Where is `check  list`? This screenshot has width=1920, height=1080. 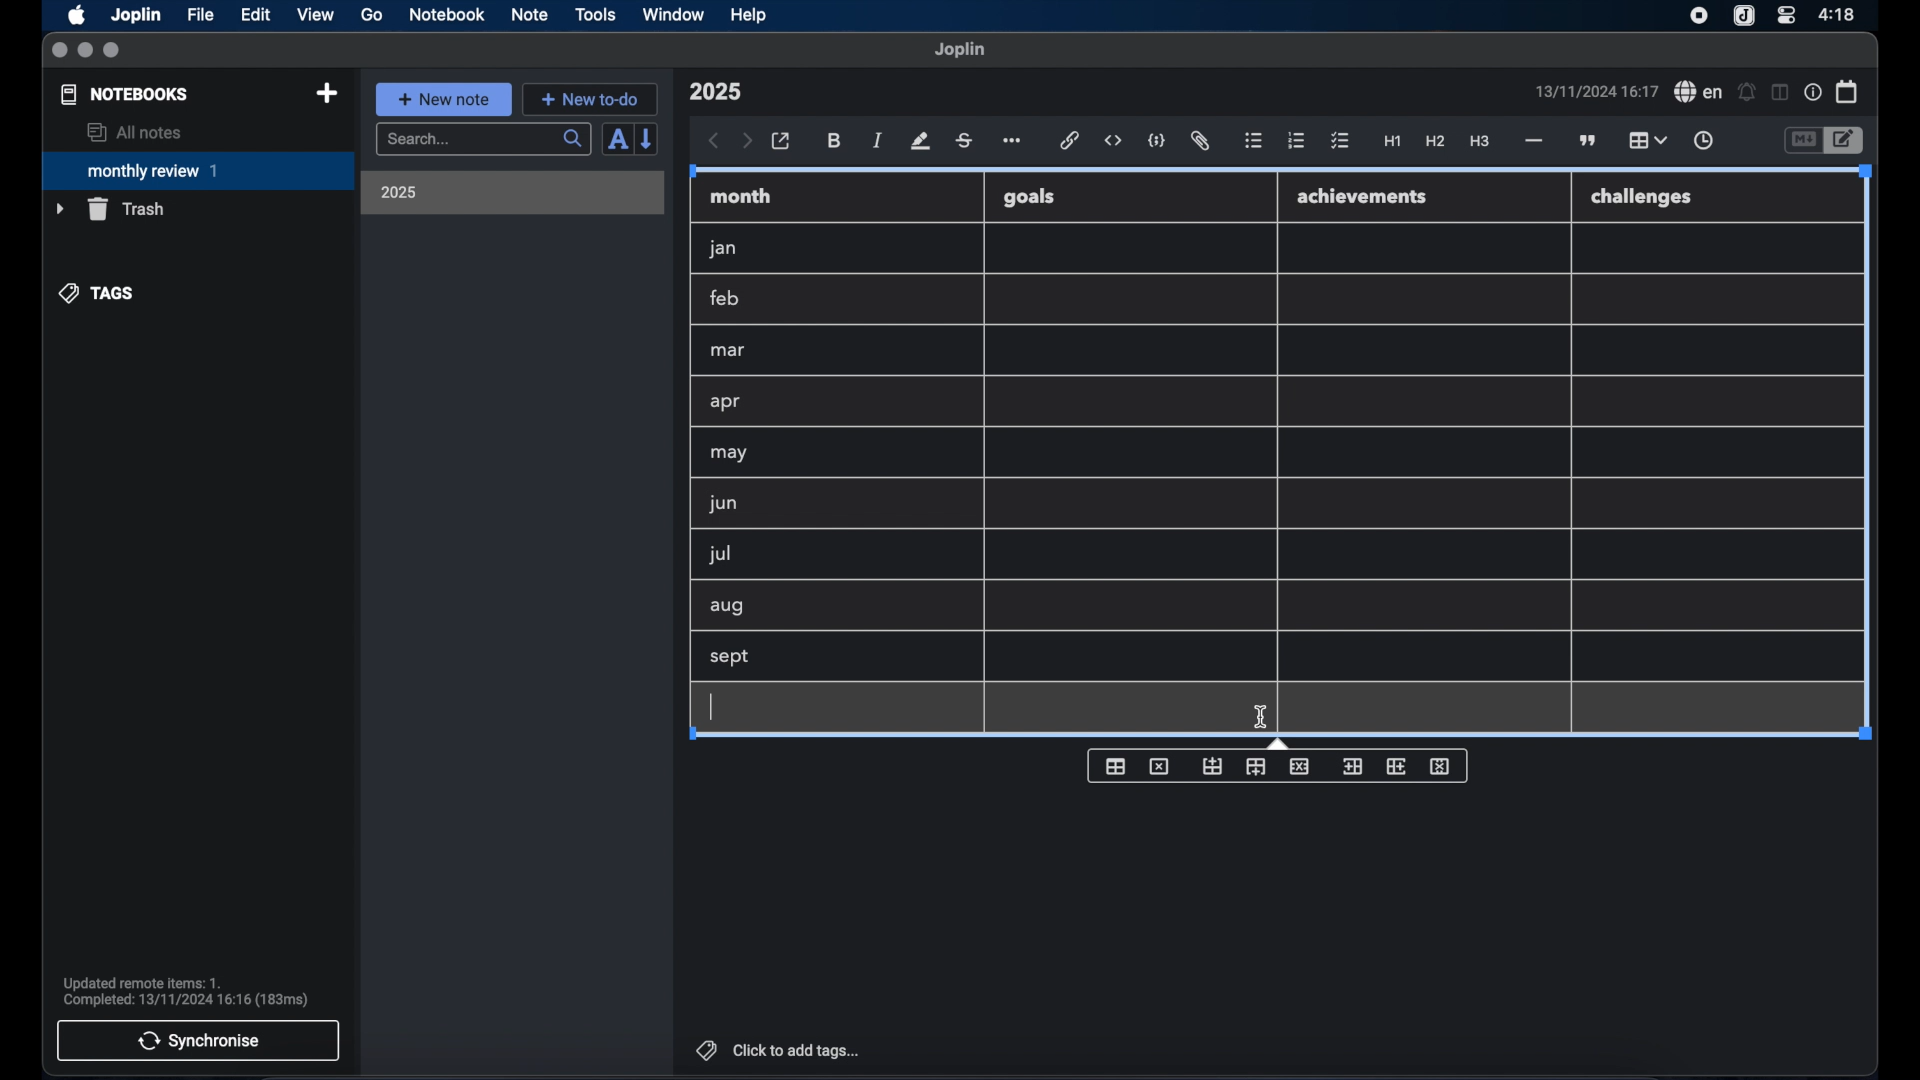 check  list is located at coordinates (1340, 142).